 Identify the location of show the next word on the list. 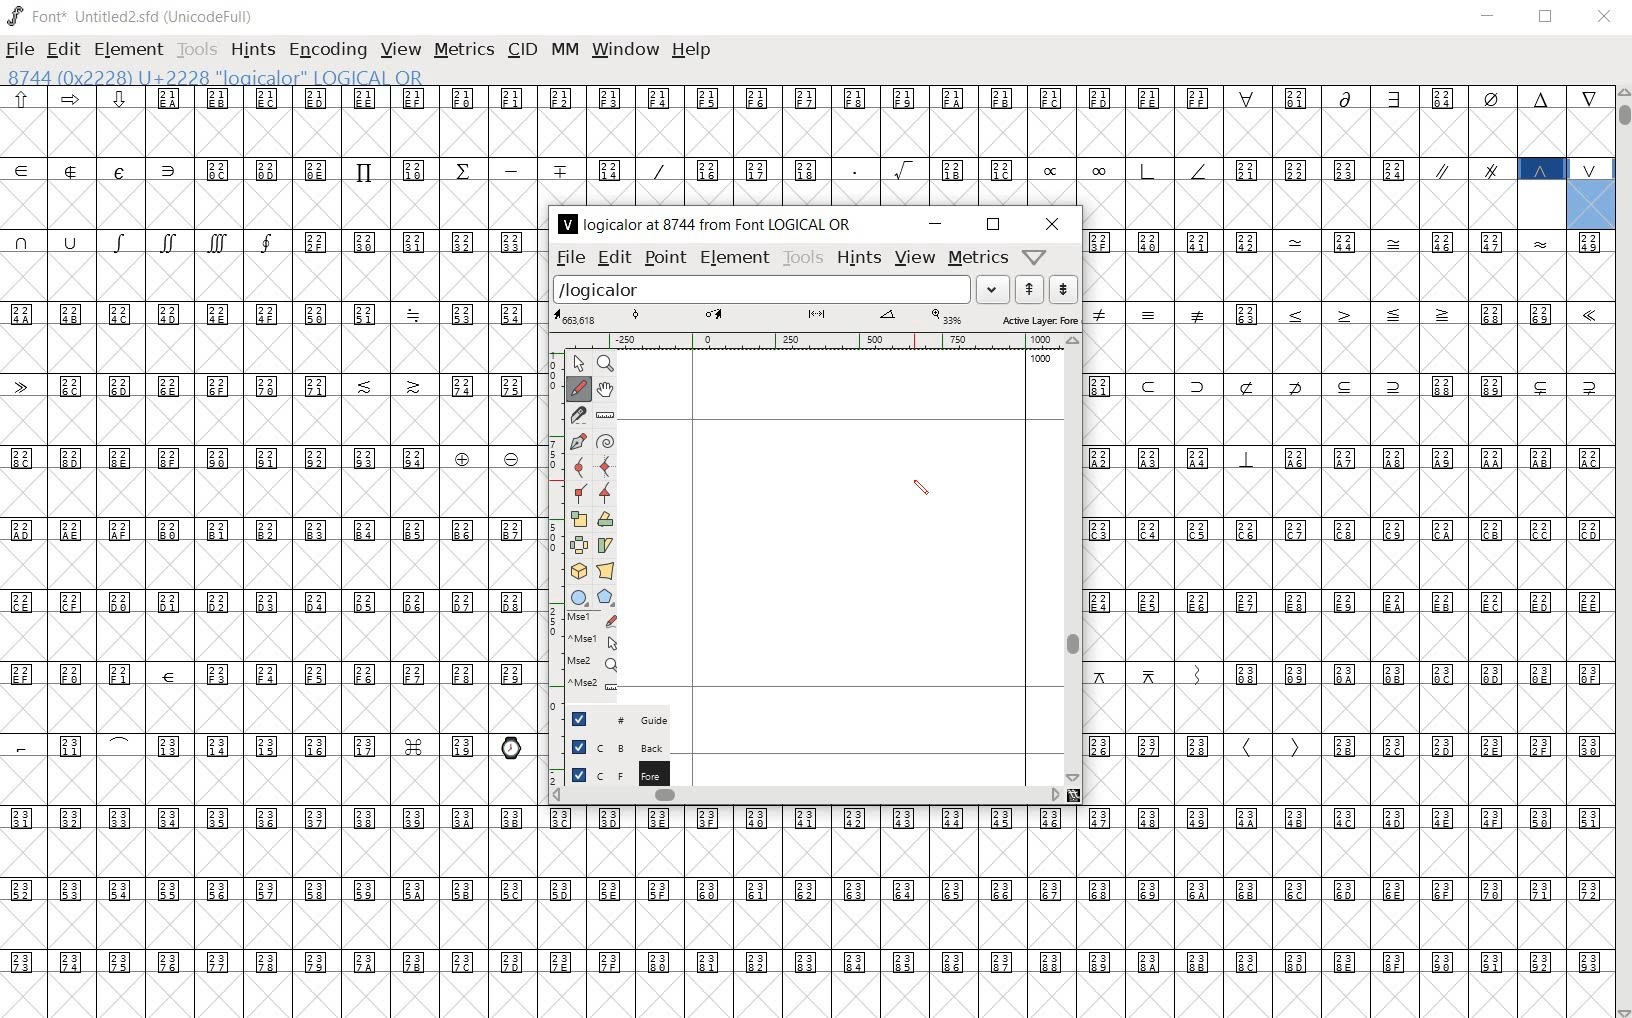
(1029, 288).